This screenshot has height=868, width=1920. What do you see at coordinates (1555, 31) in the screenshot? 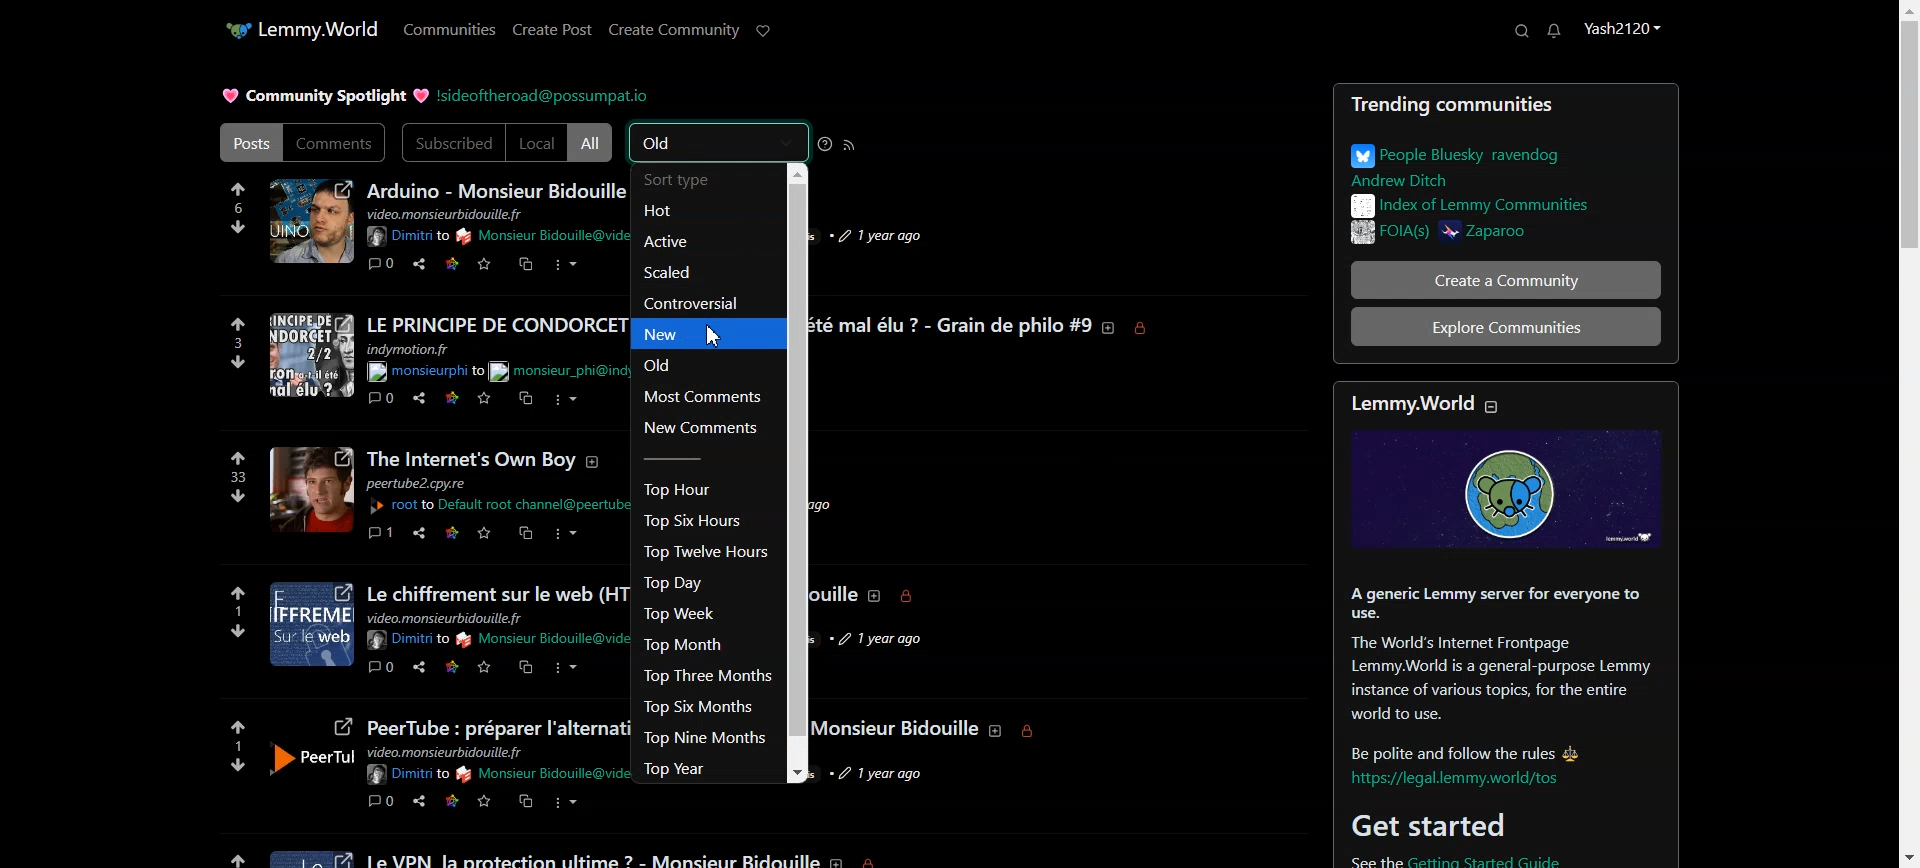
I see `Unread Message` at bounding box center [1555, 31].